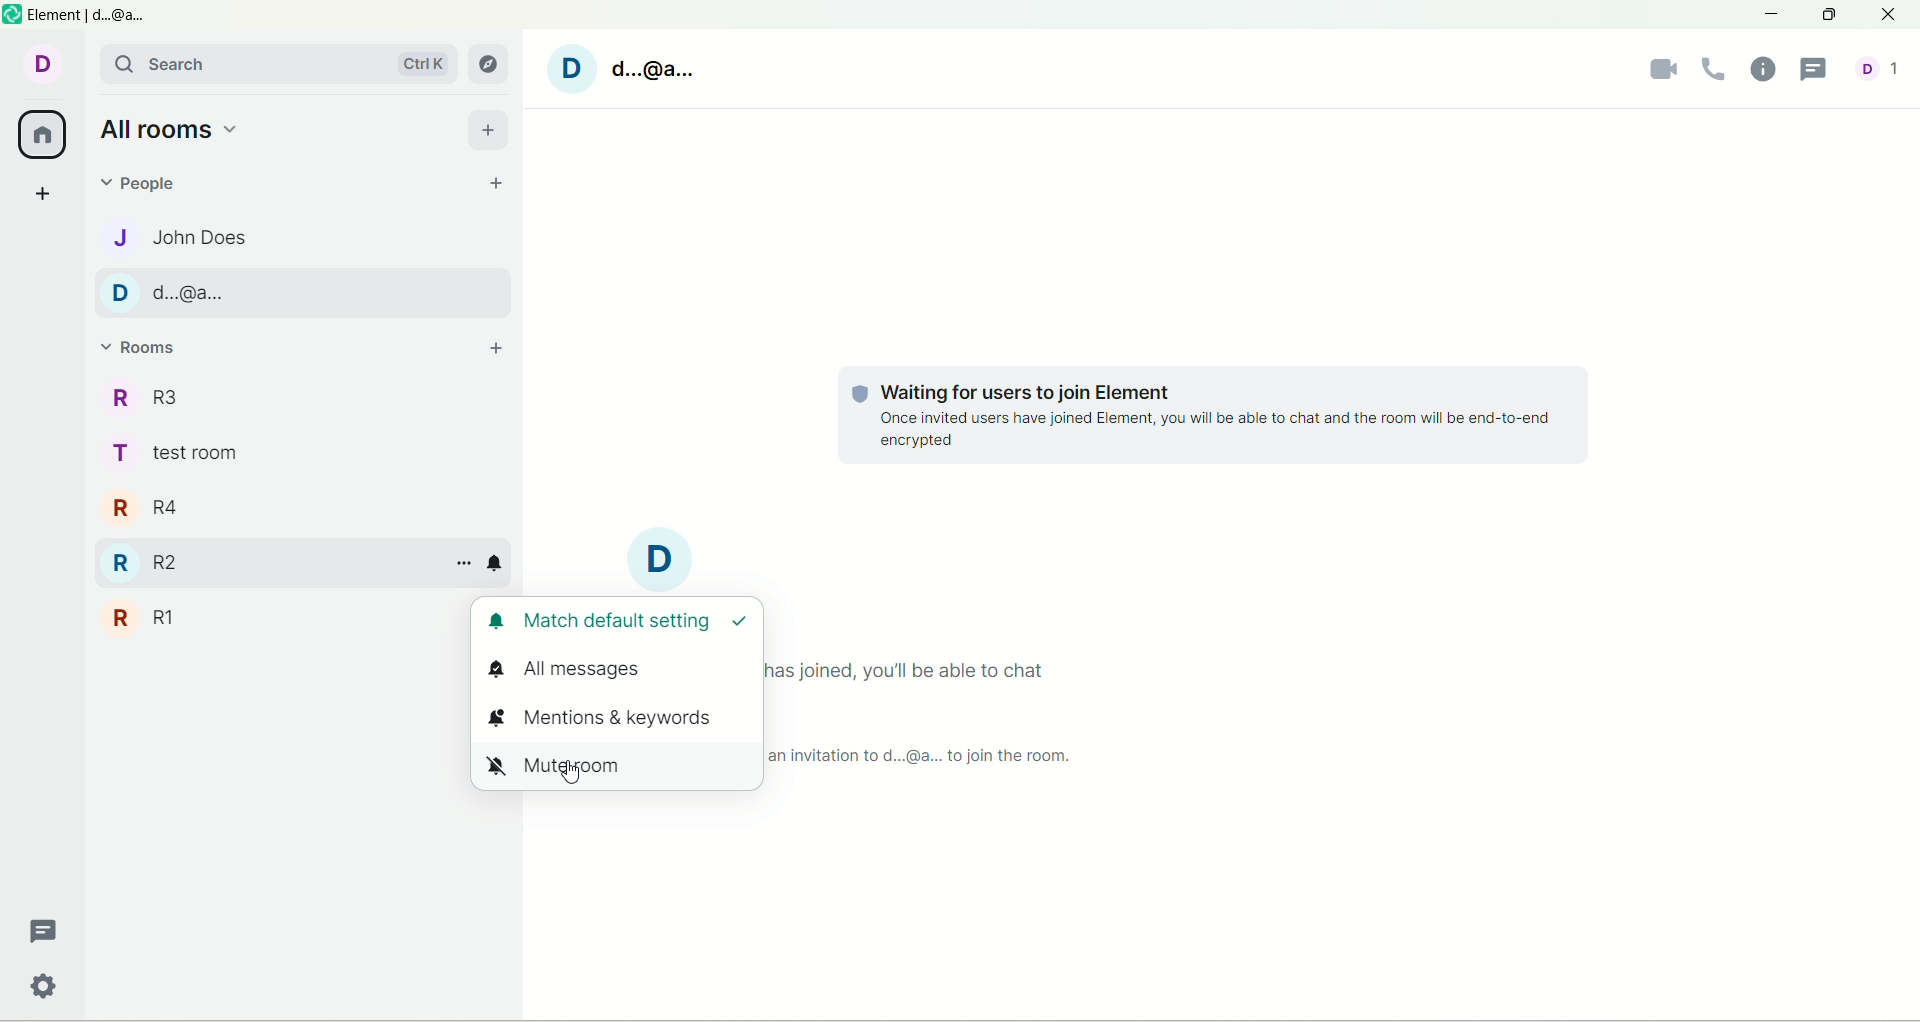  I want to click on video call, so click(1663, 69).